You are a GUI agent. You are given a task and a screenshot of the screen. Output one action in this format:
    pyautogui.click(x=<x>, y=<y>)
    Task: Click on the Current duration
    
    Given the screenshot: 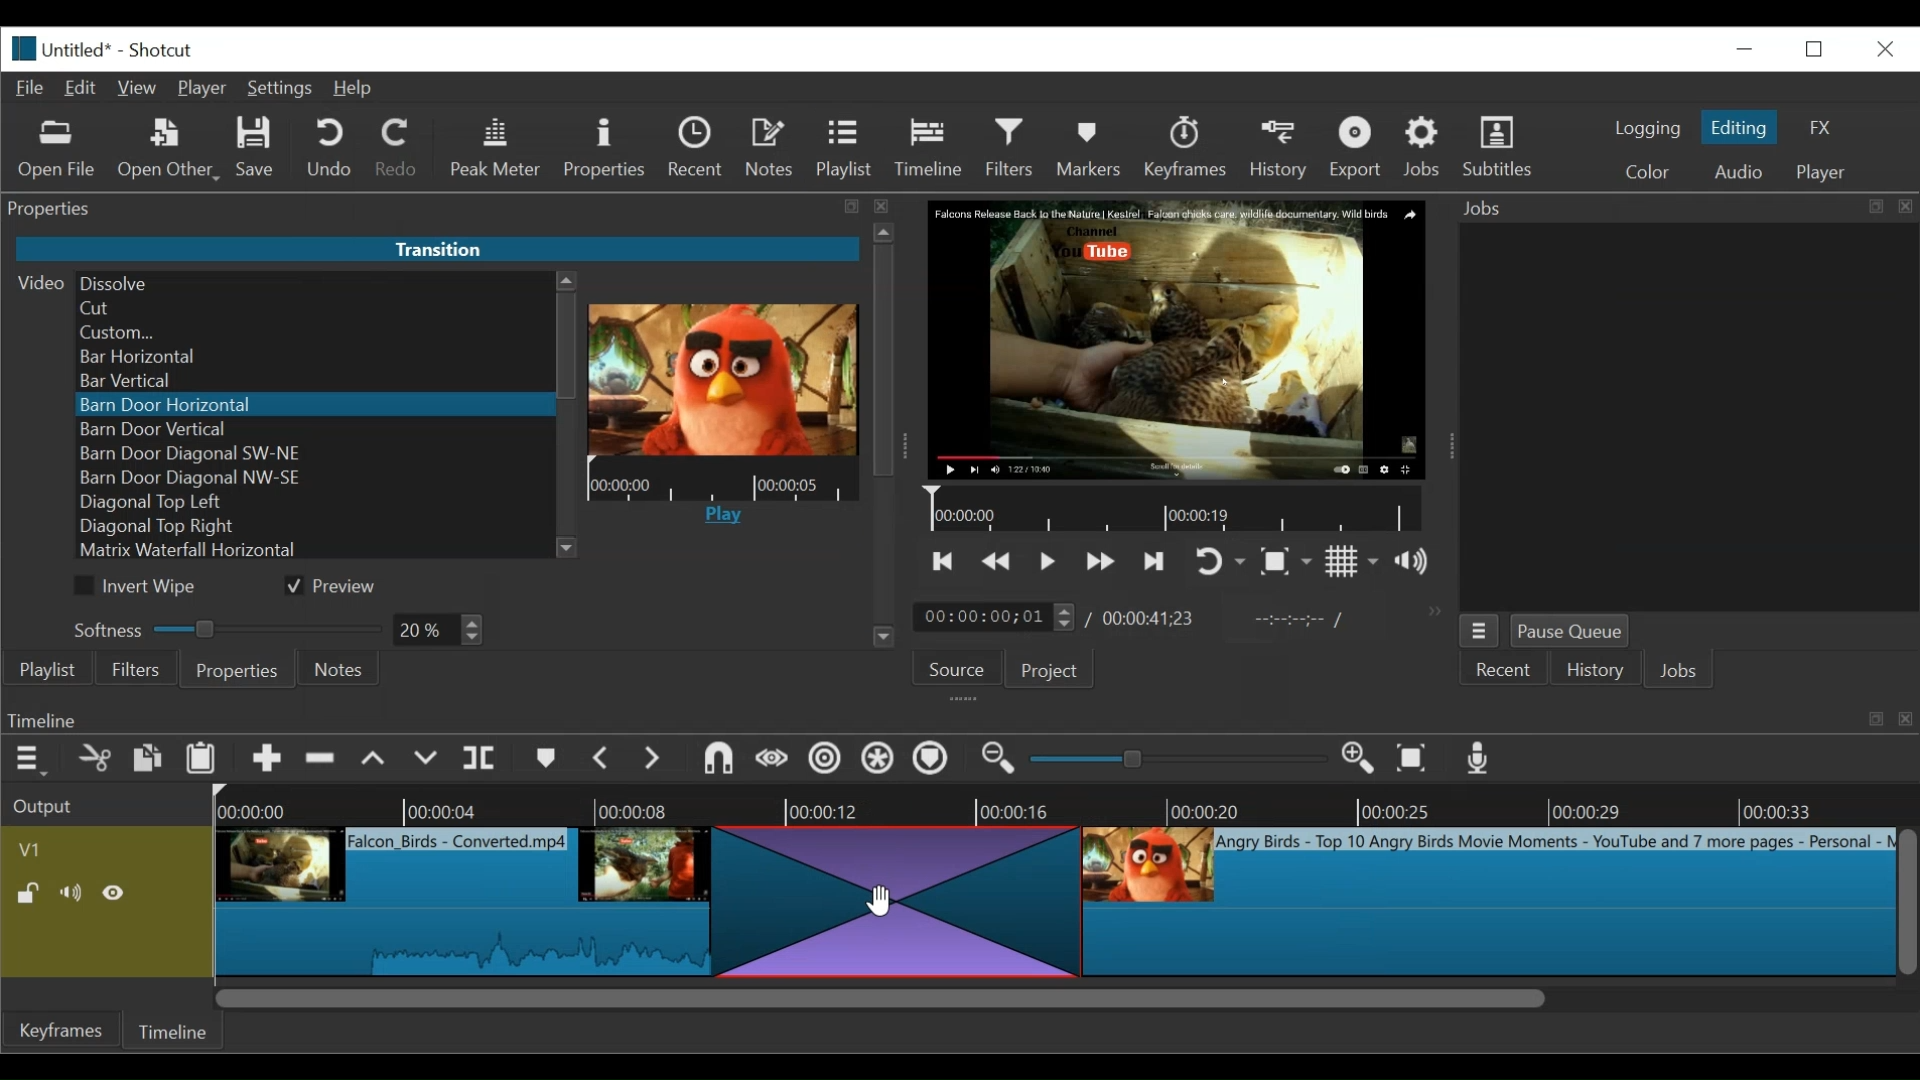 What is the action you would take?
    pyautogui.click(x=998, y=616)
    